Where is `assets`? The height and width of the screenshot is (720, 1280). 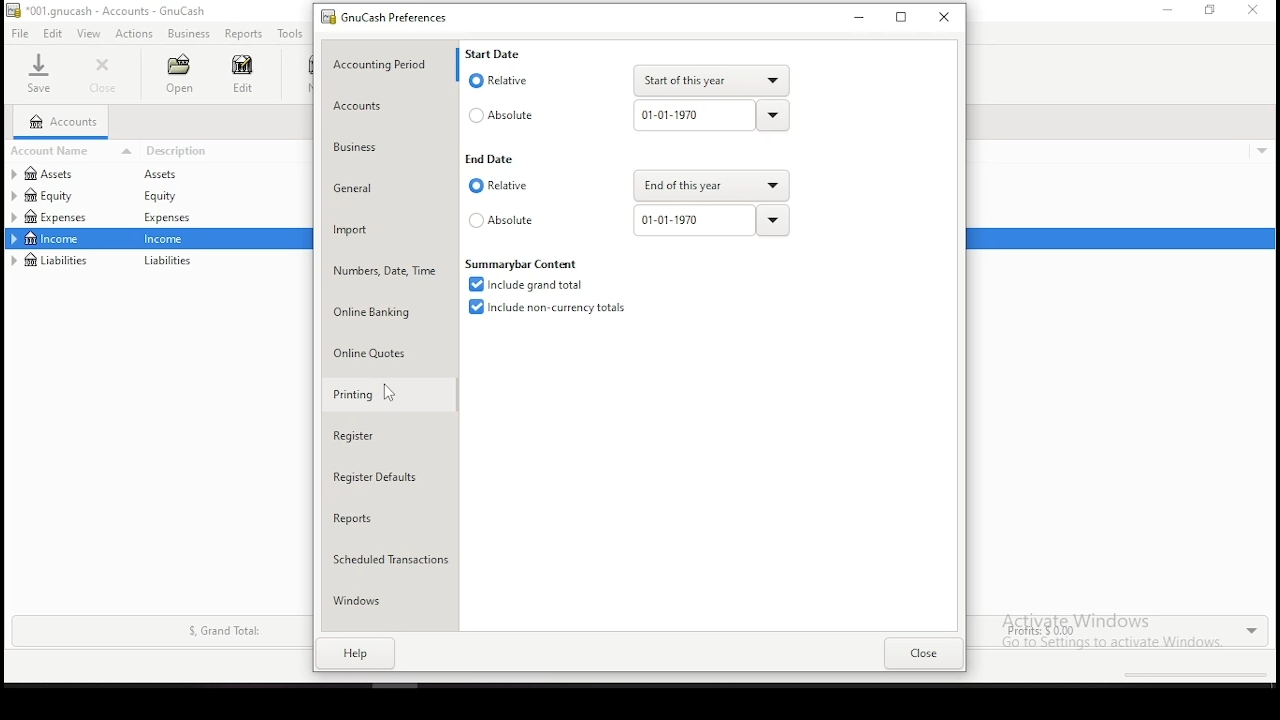
assets is located at coordinates (170, 175).